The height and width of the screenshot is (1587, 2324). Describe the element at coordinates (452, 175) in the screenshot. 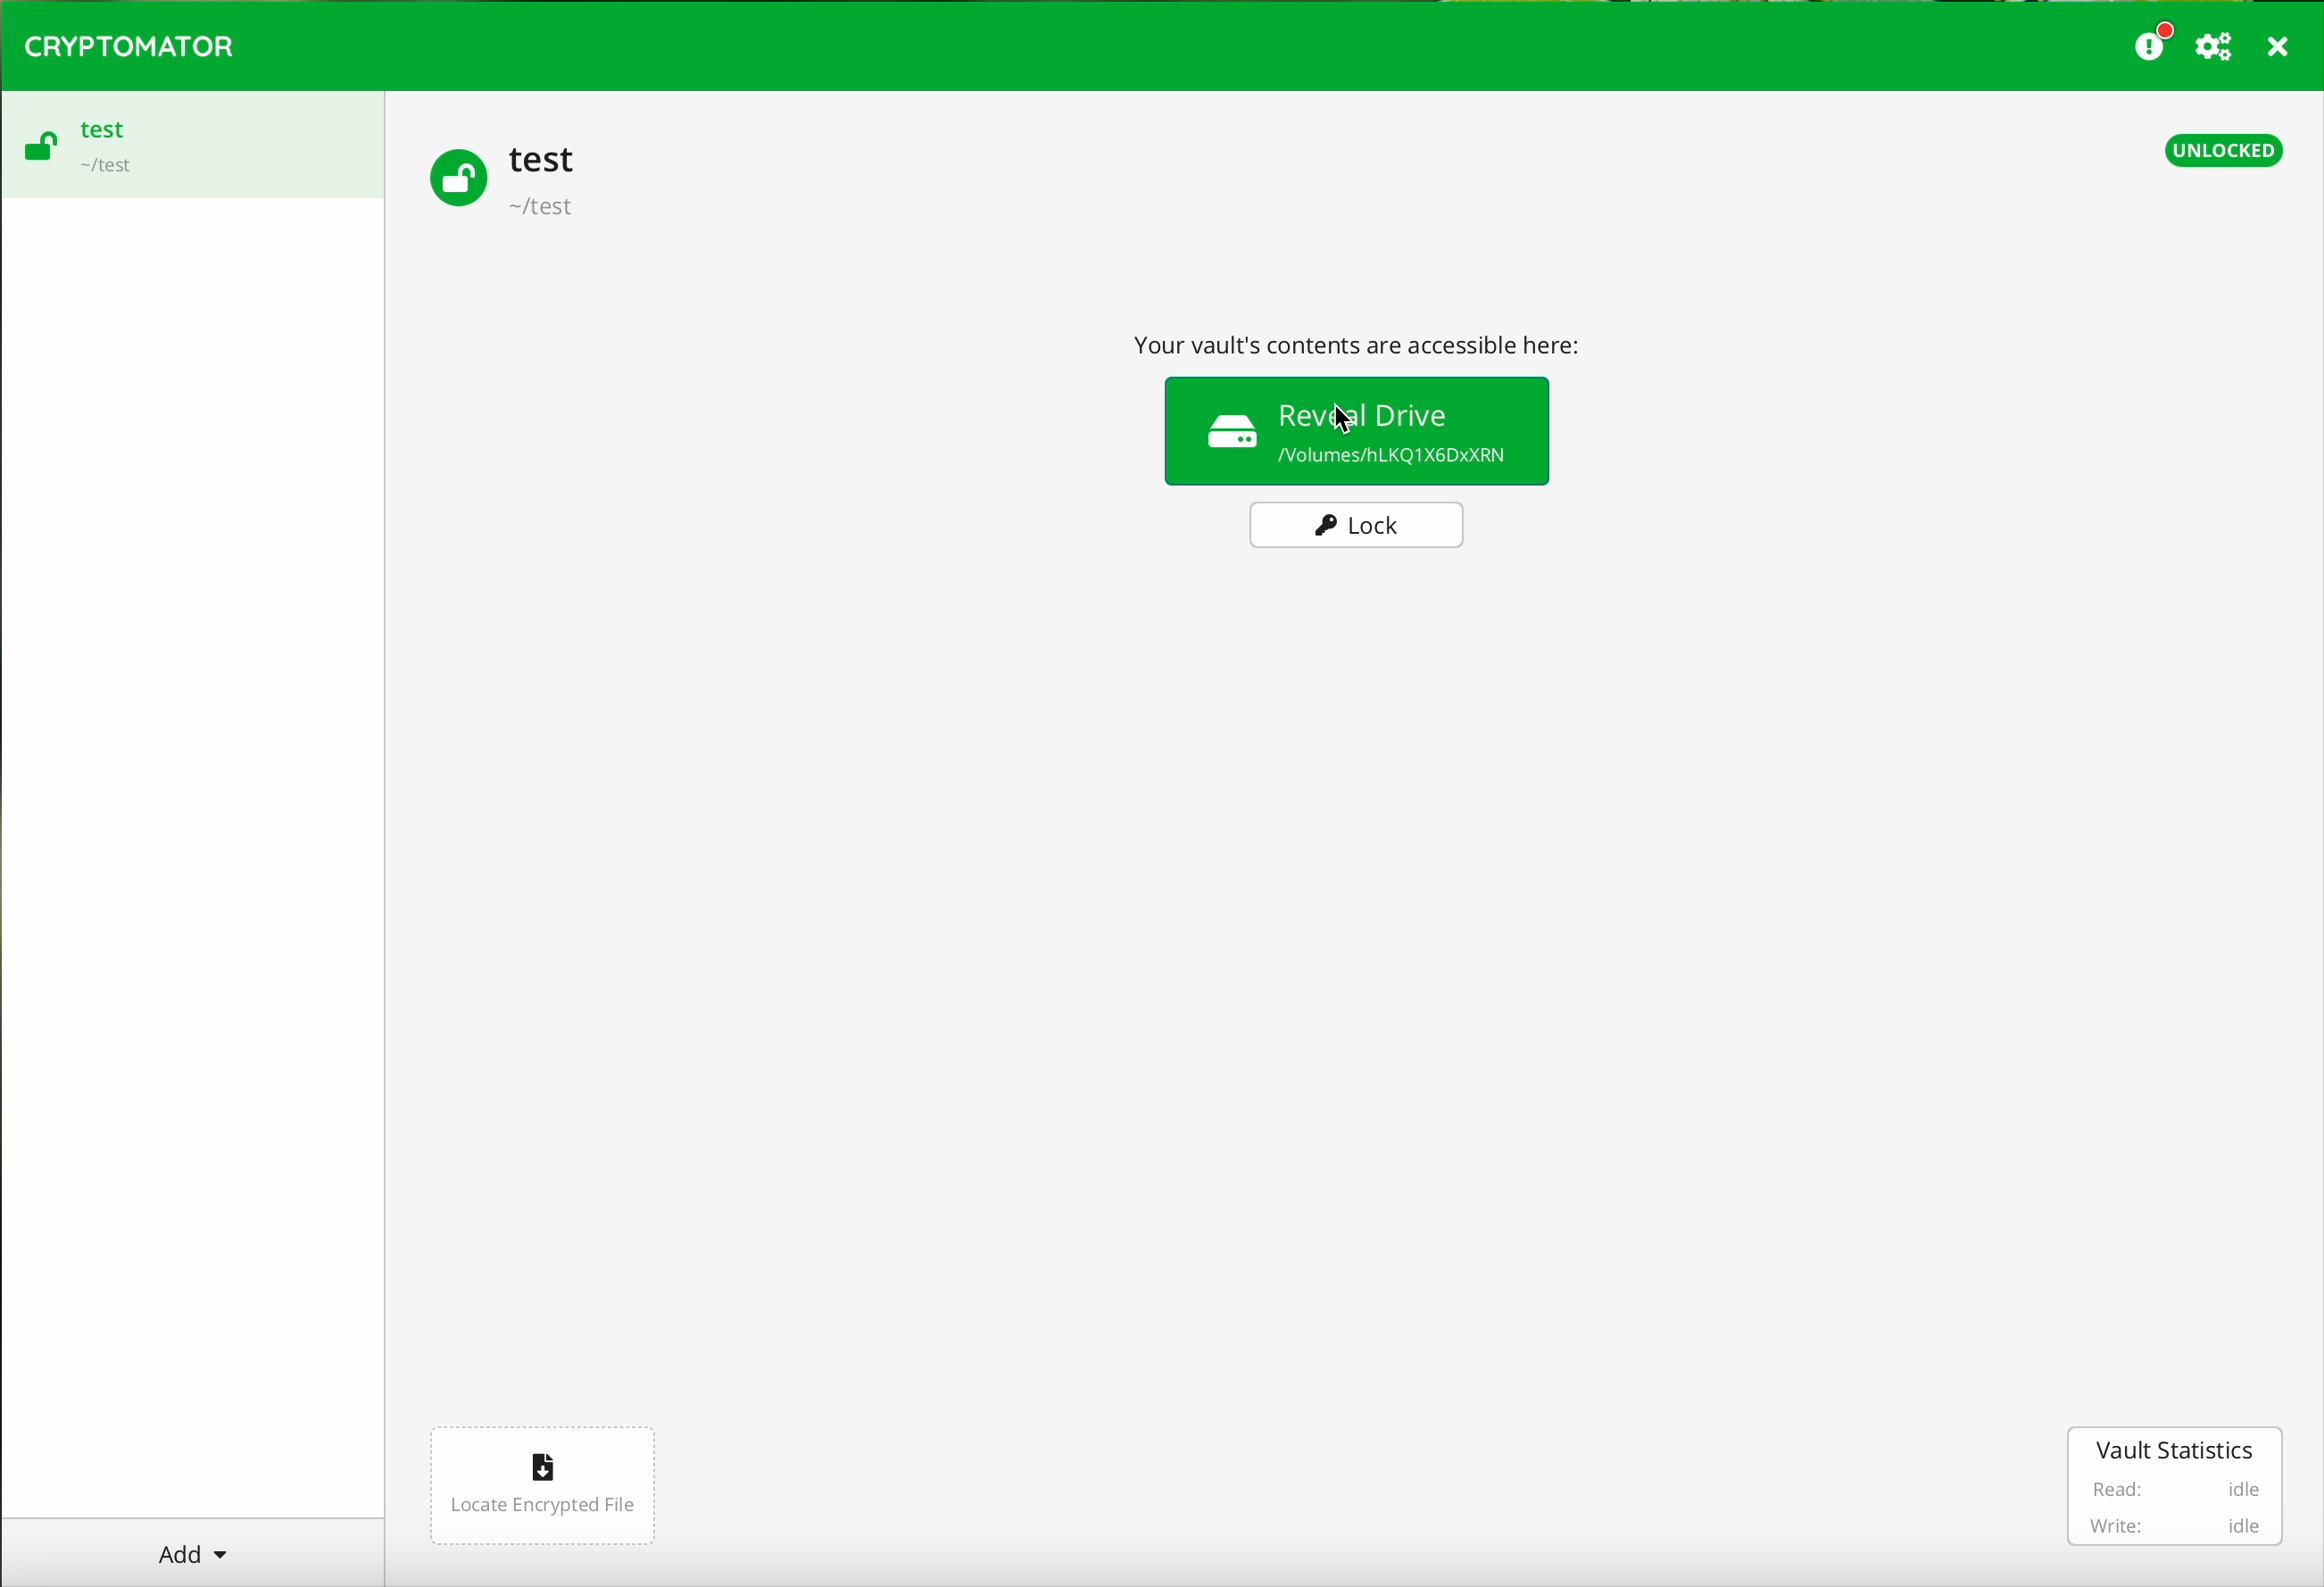

I see `open padlock` at that location.